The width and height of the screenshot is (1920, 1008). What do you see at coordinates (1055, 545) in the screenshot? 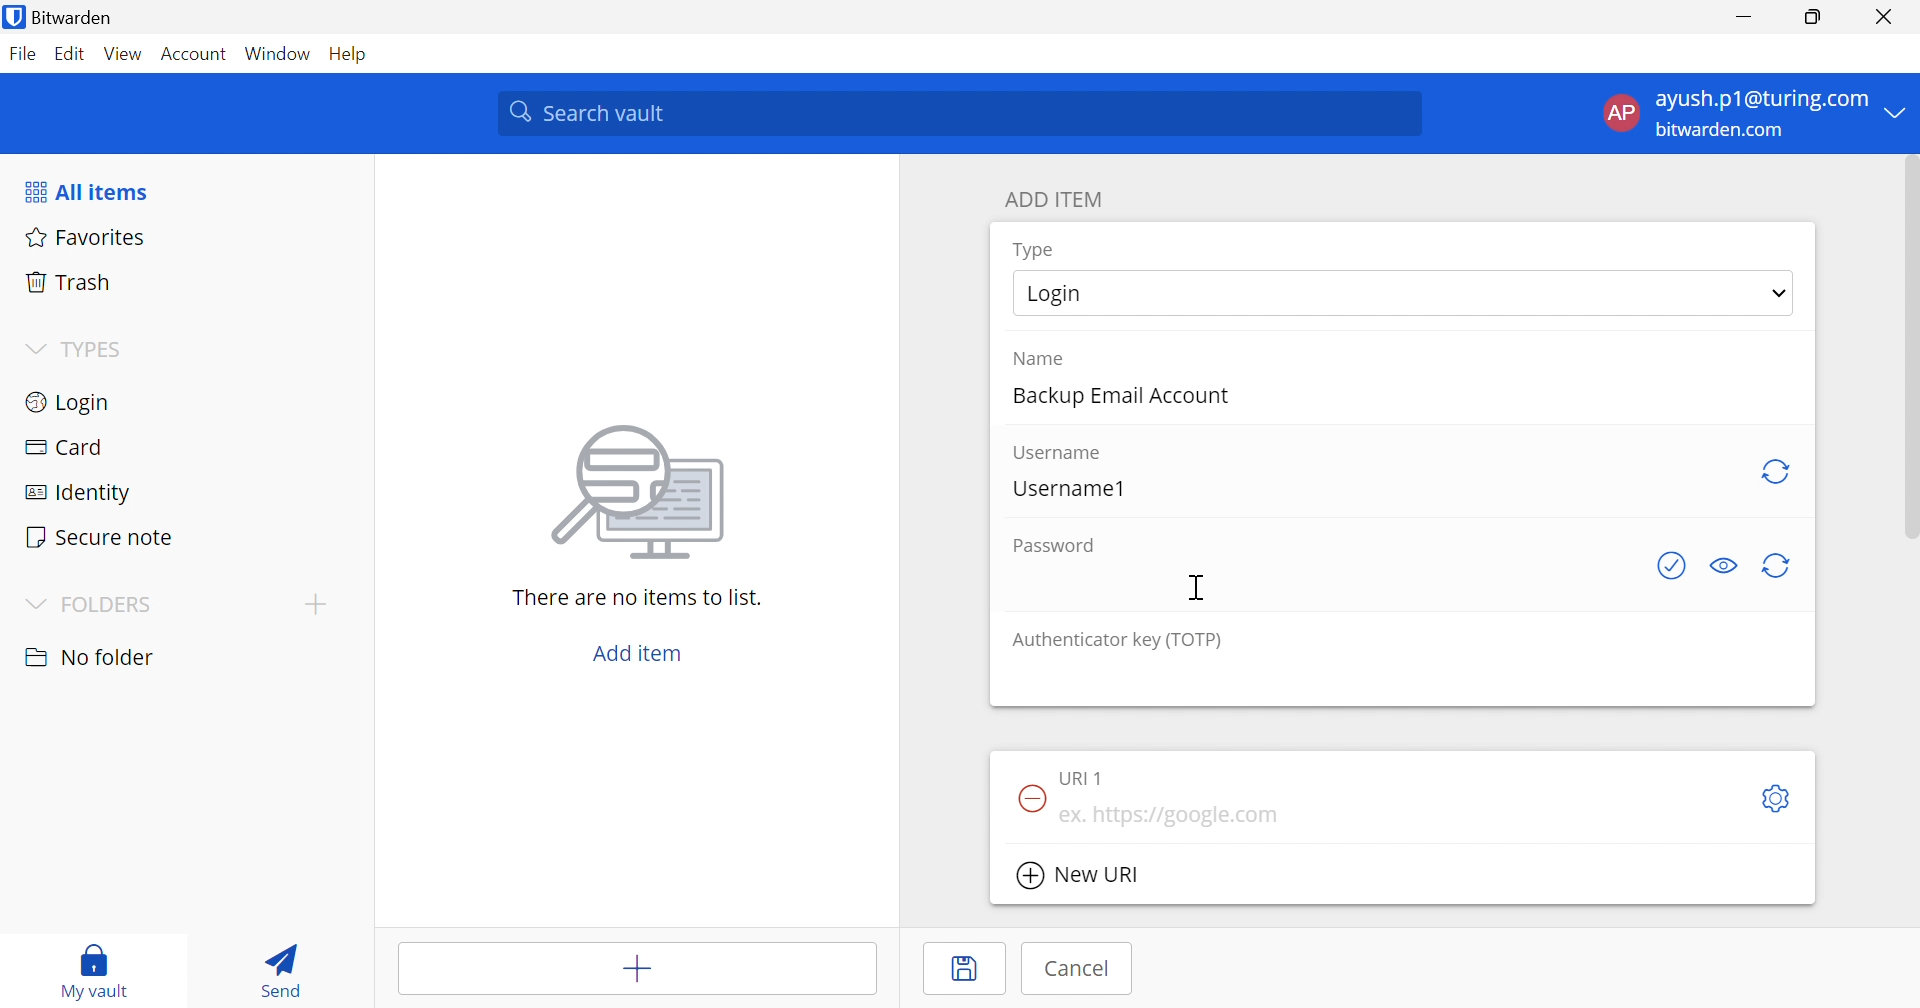
I see `Password` at bounding box center [1055, 545].